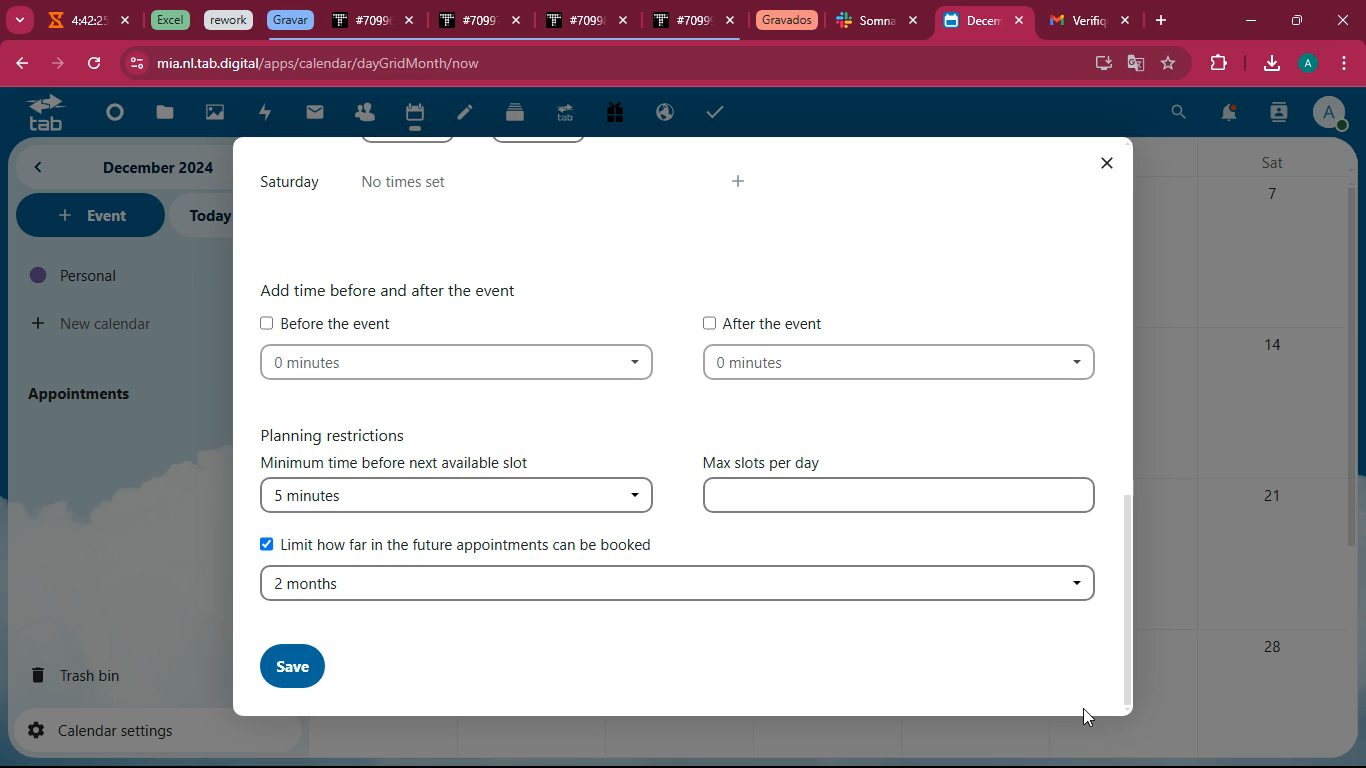 This screenshot has width=1366, height=768. What do you see at coordinates (18, 18) in the screenshot?
I see `more` at bounding box center [18, 18].